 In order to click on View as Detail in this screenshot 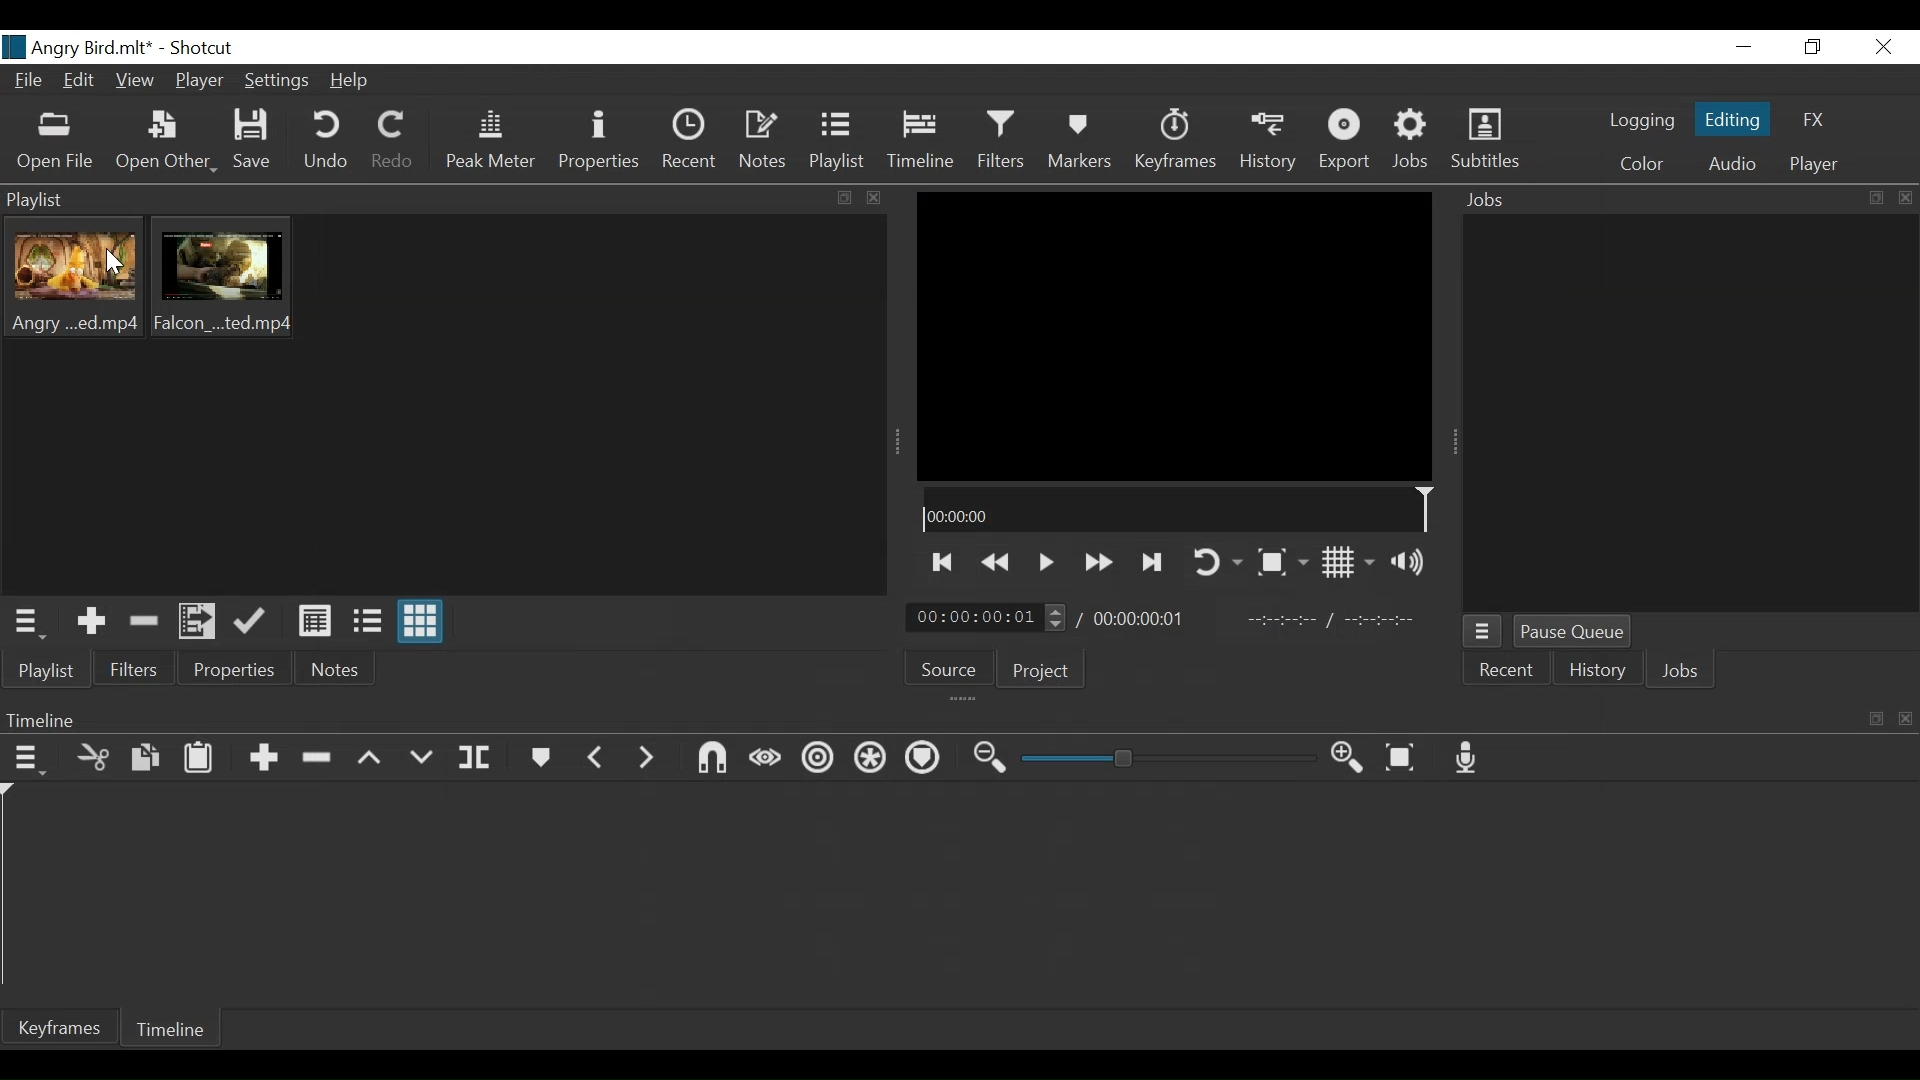, I will do `click(314, 621)`.